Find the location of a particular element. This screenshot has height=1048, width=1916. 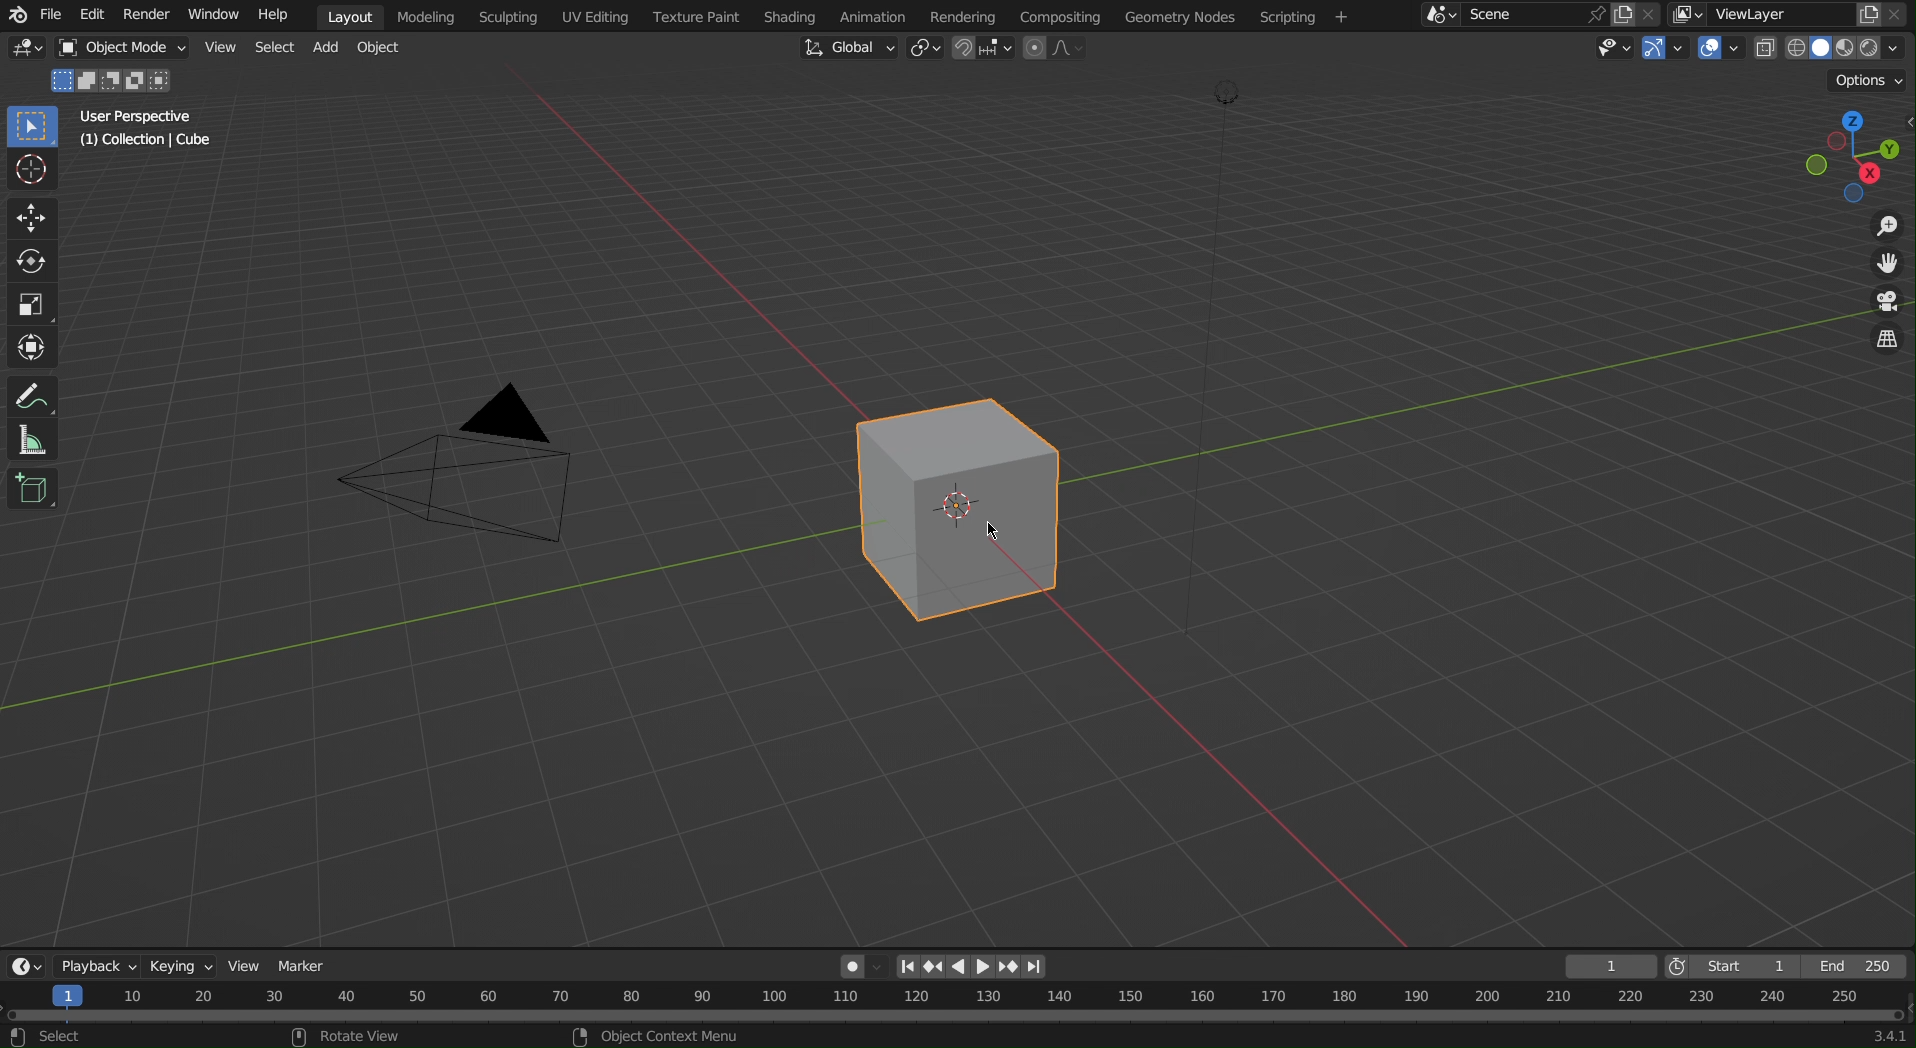

Shading is located at coordinates (792, 16).